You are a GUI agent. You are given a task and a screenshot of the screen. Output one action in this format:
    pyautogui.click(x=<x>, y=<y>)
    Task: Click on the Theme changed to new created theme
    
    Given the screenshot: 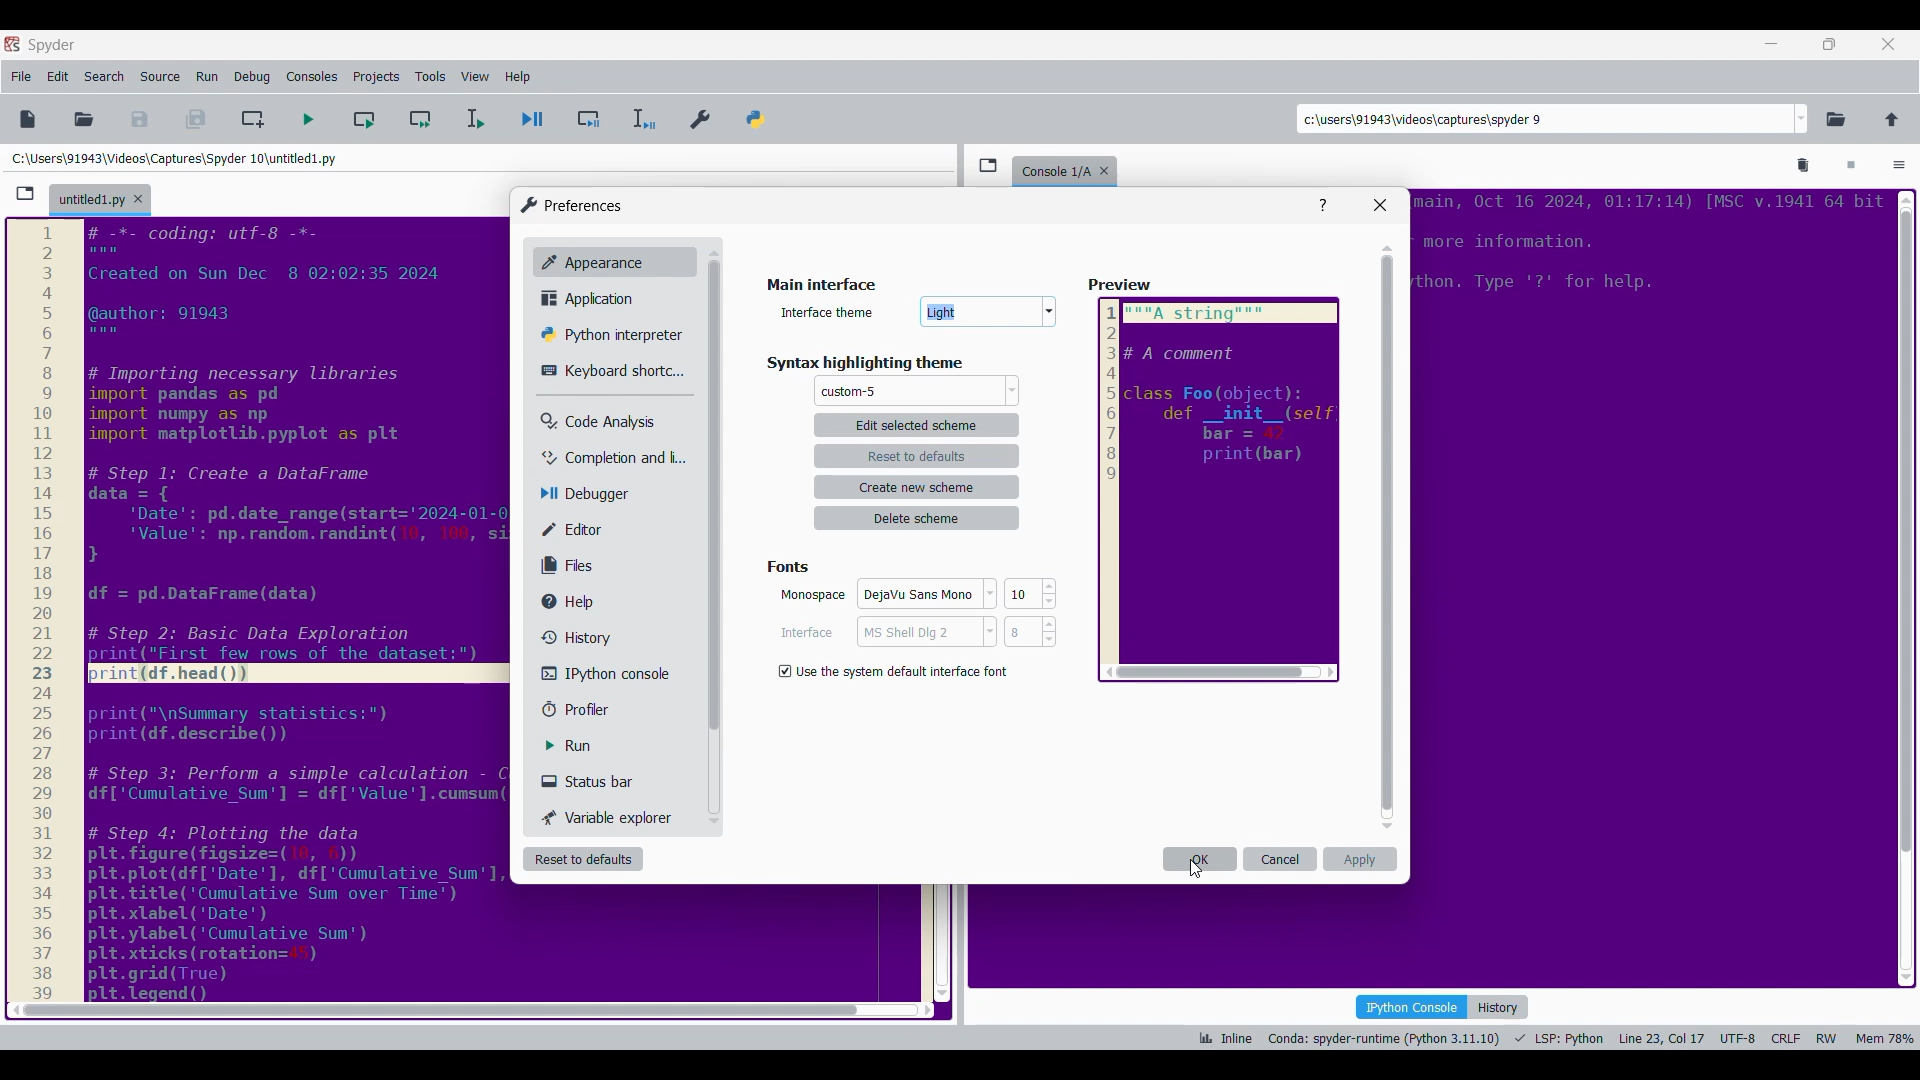 What is the action you would take?
    pyautogui.click(x=850, y=392)
    